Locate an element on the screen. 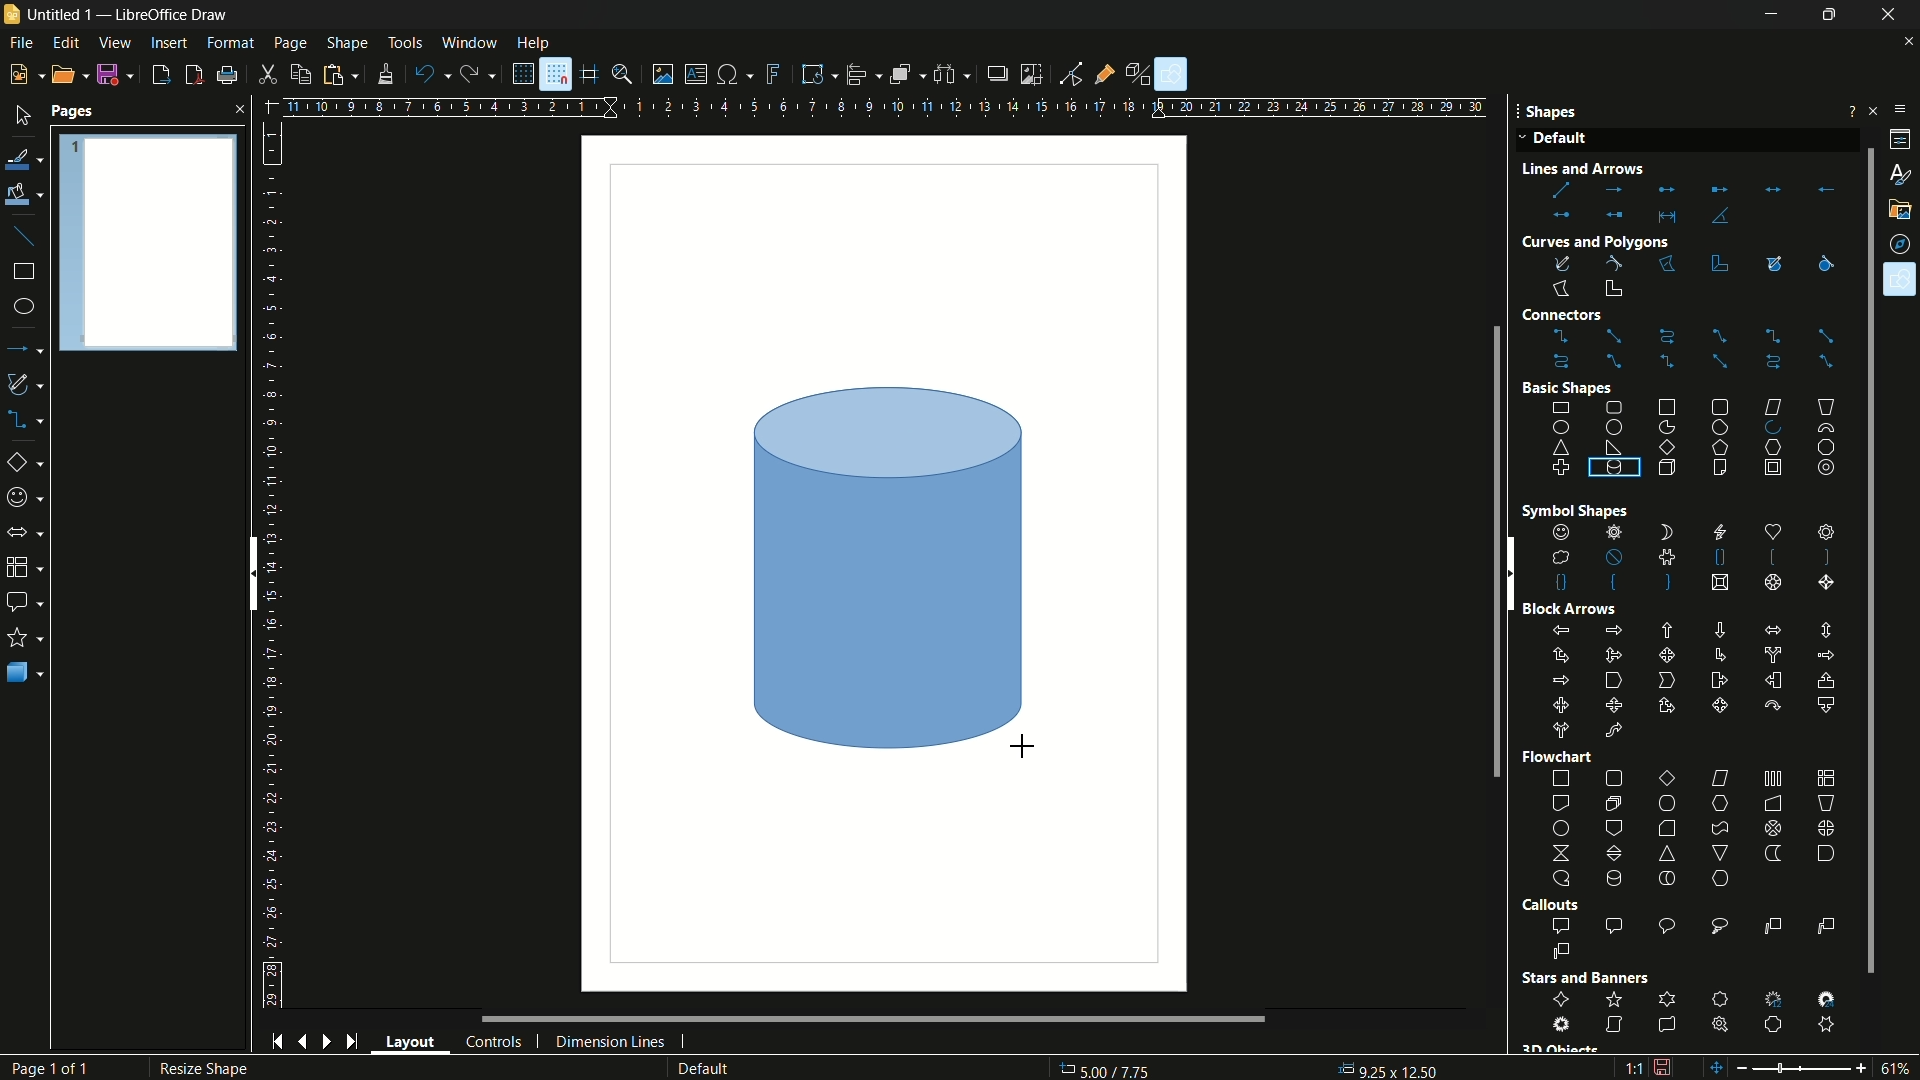  Callouts is located at coordinates (1549, 905).